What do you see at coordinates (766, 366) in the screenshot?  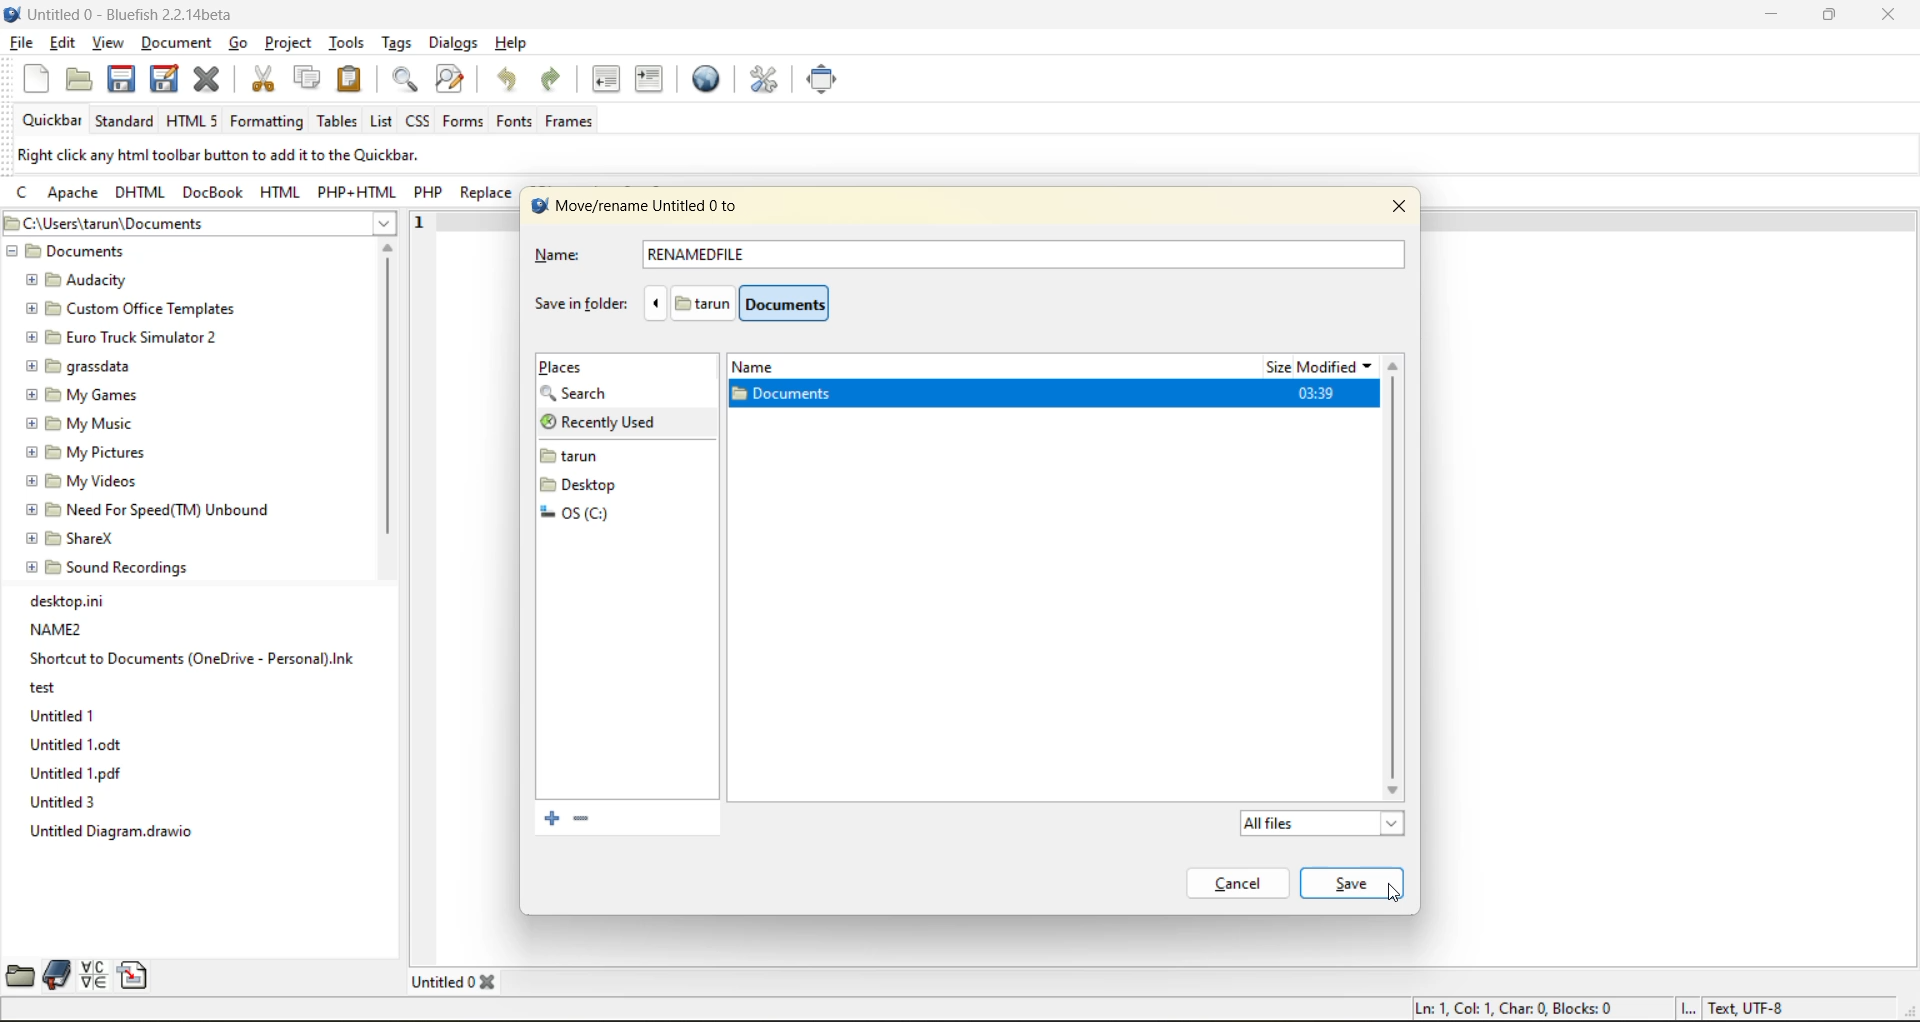 I see `name` at bounding box center [766, 366].